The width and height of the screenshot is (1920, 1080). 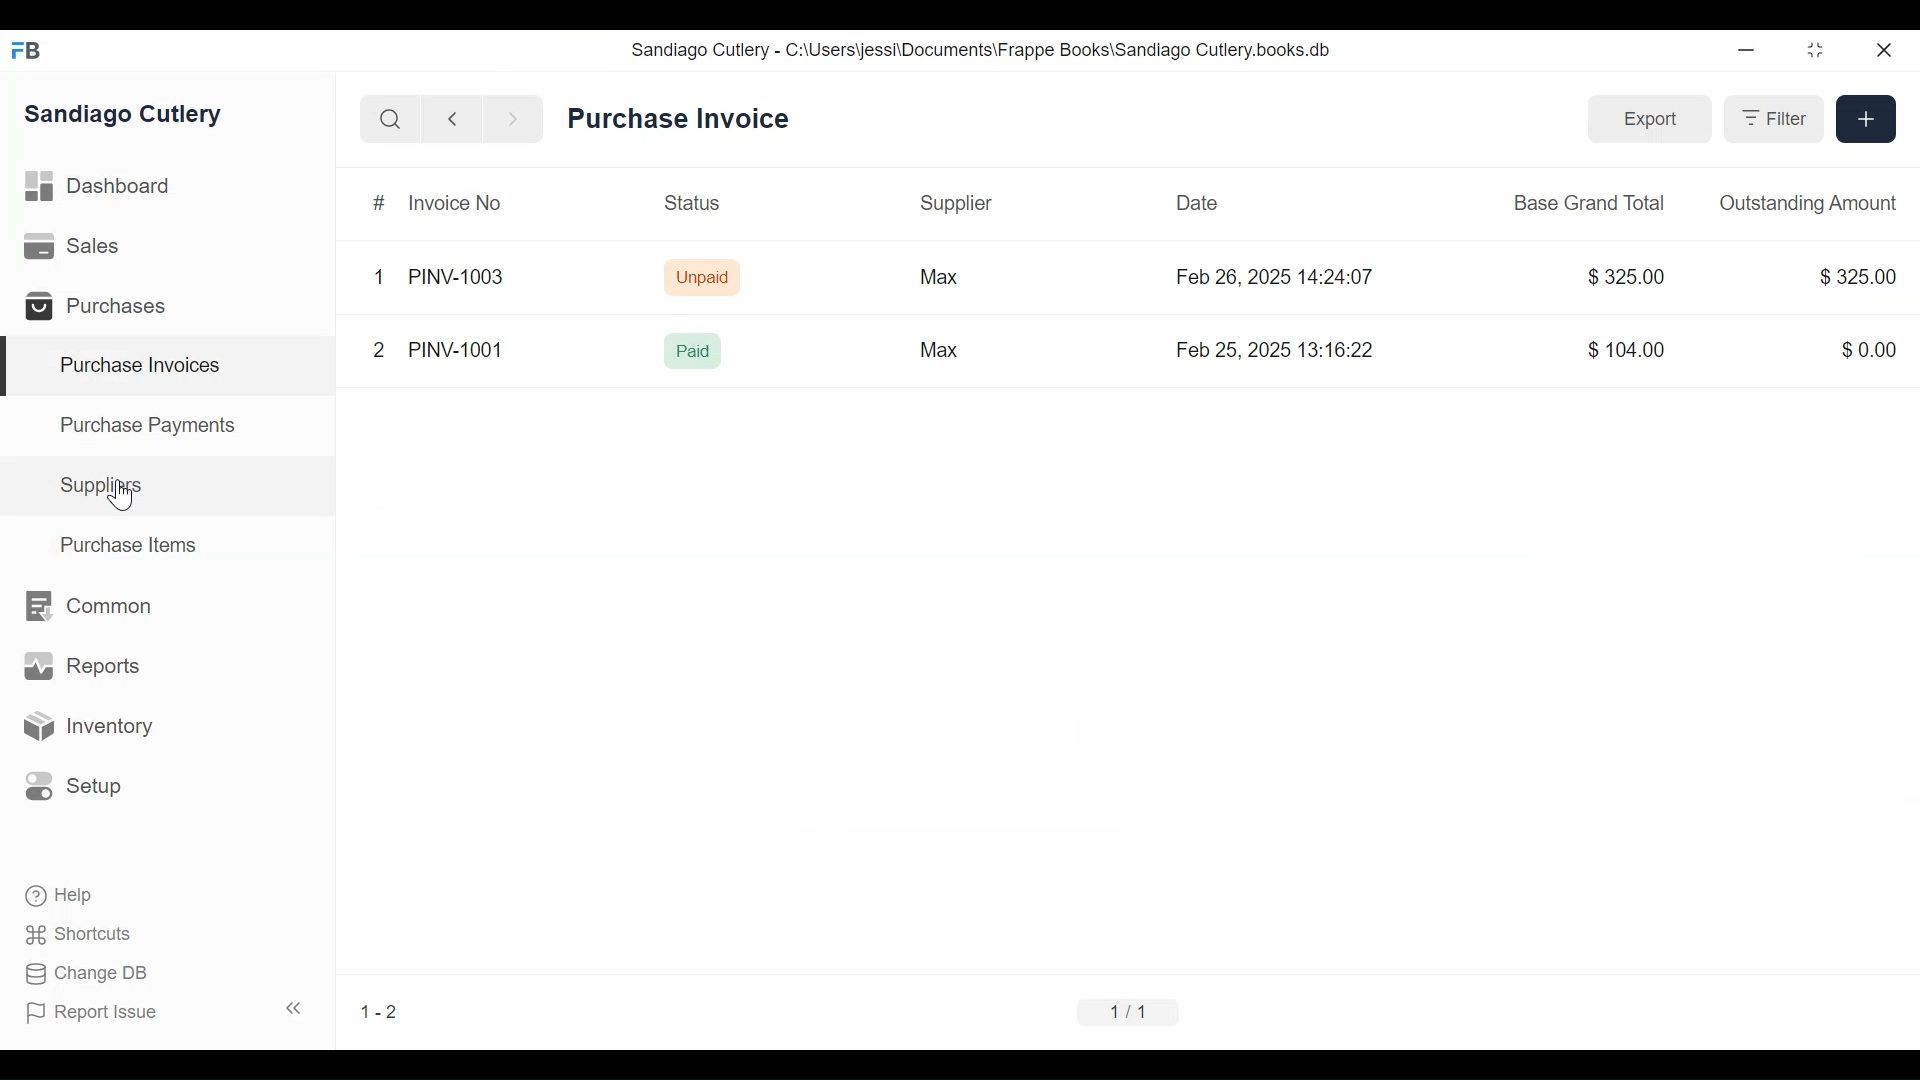 What do you see at coordinates (1198, 201) in the screenshot?
I see `Date` at bounding box center [1198, 201].